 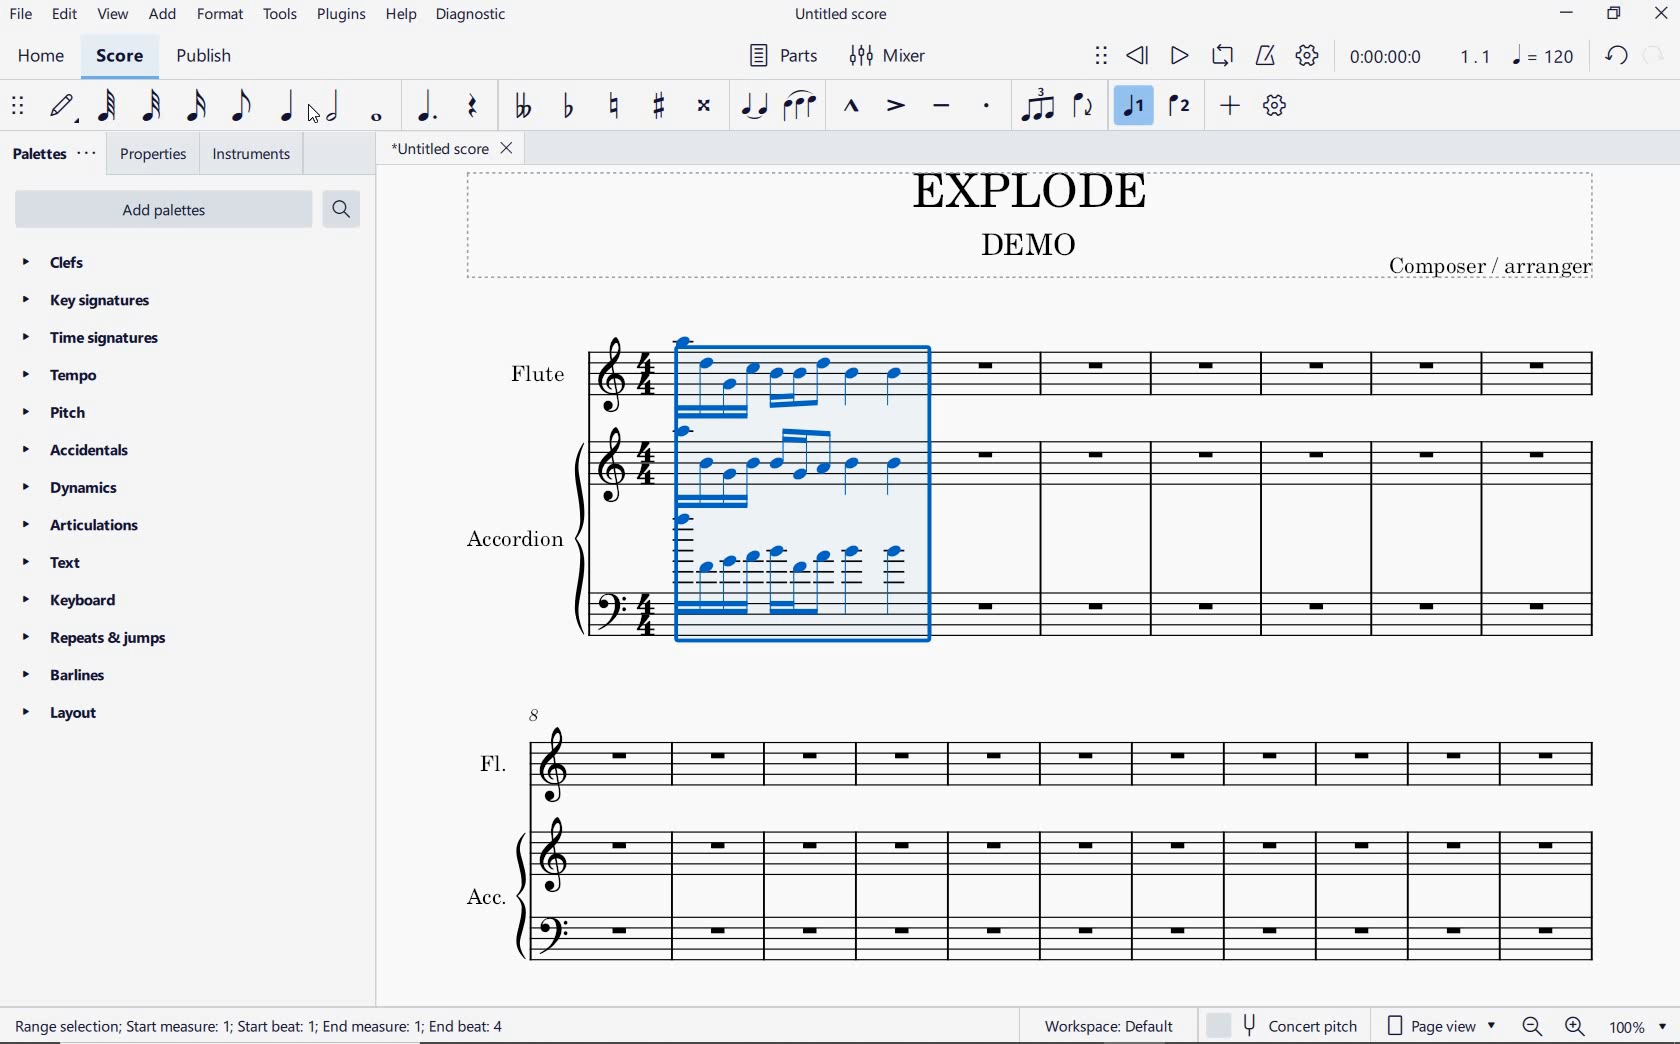 What do you see at coordinates (39, 56) in the screenshot?
I see `home` at bounding box center [39, 56].